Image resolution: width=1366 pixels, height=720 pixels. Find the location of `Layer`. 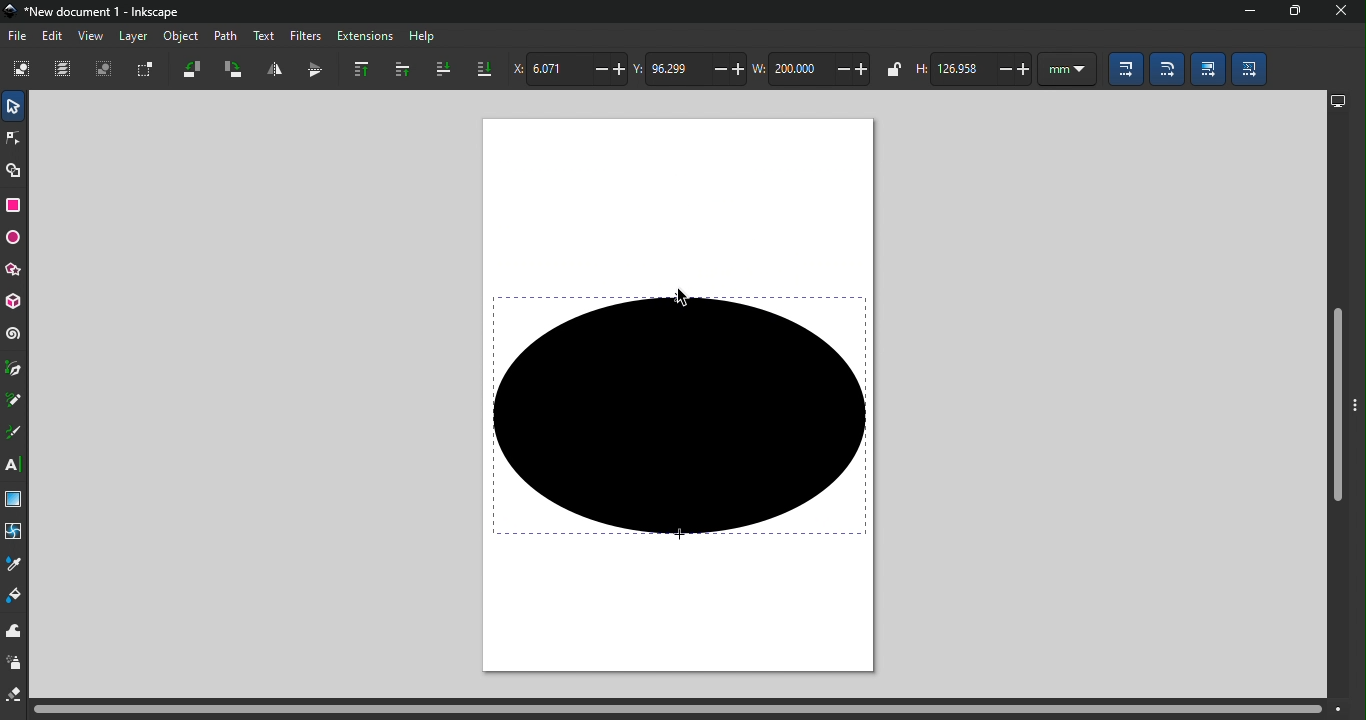

Layer is located at coordinates (135, 36).